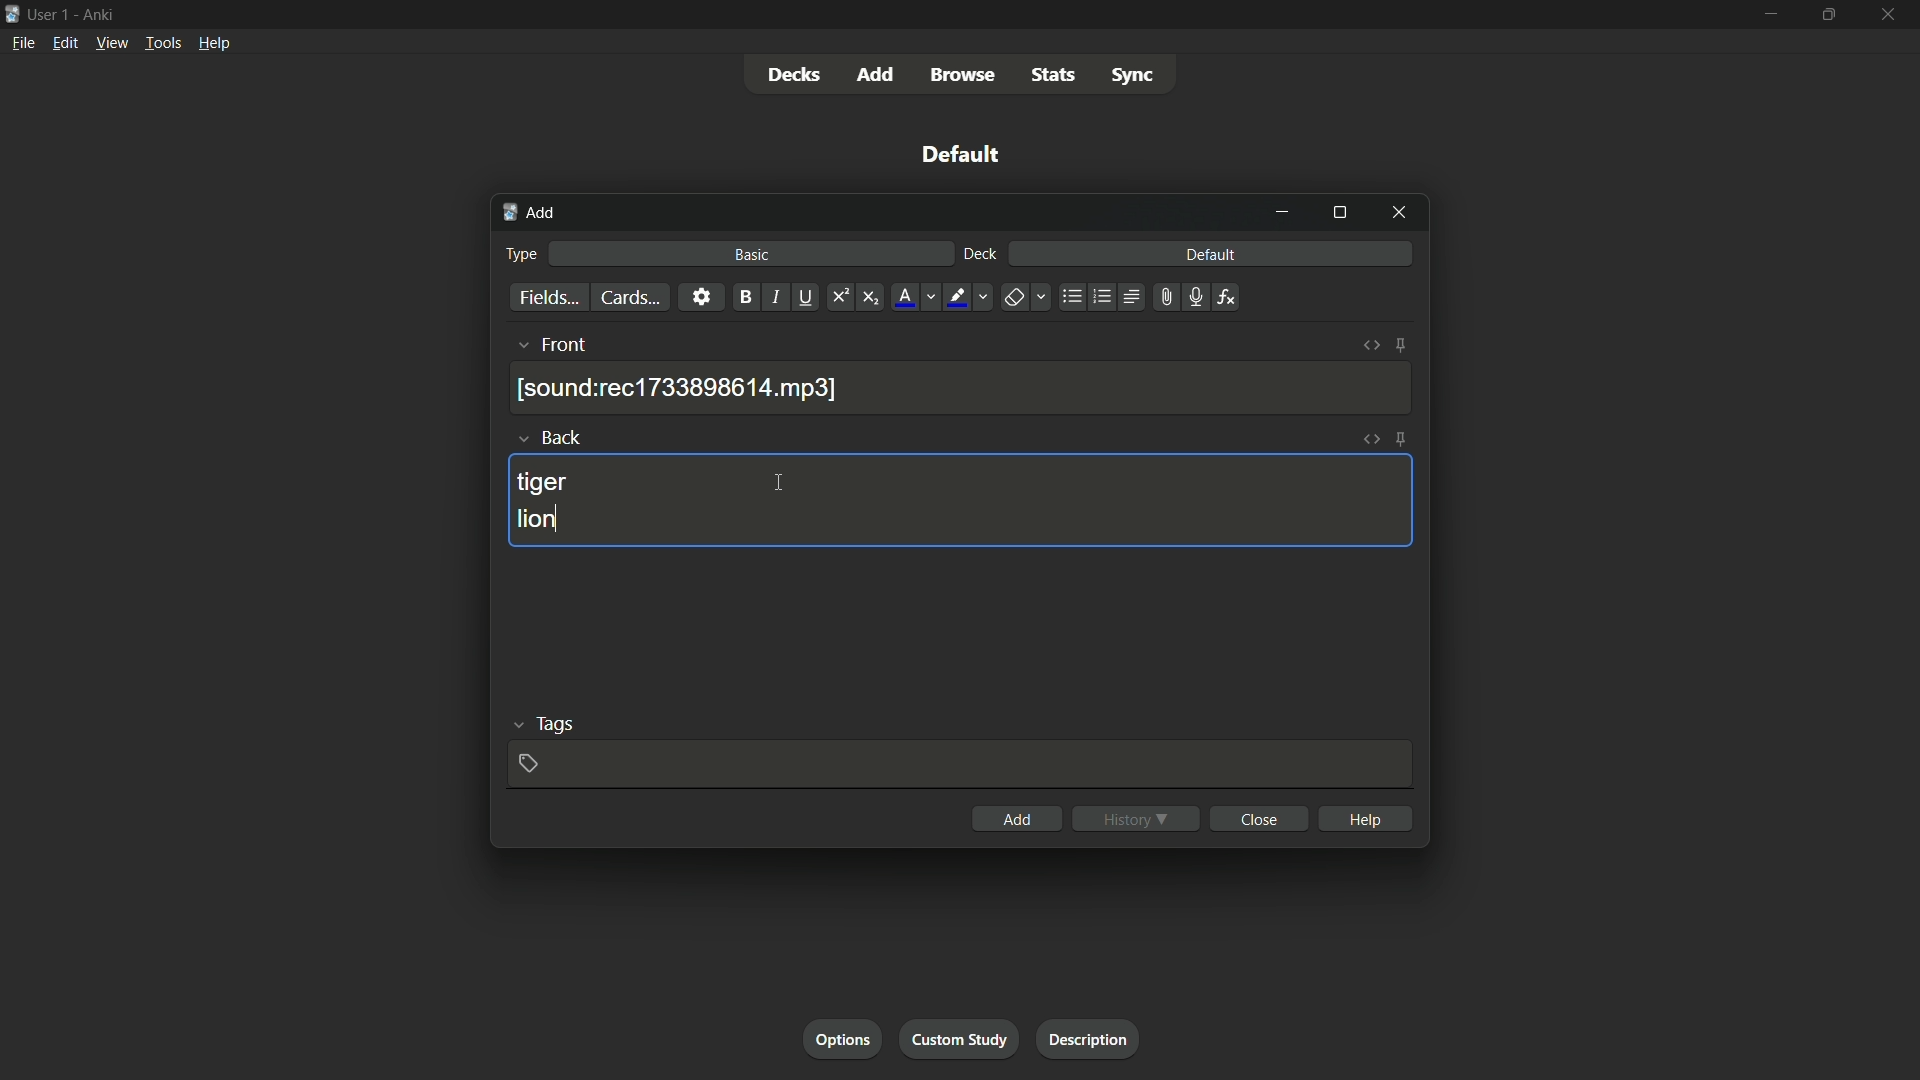 This screenshot has height=1080, width=1920. I want to click on bold, so click(742, 297).